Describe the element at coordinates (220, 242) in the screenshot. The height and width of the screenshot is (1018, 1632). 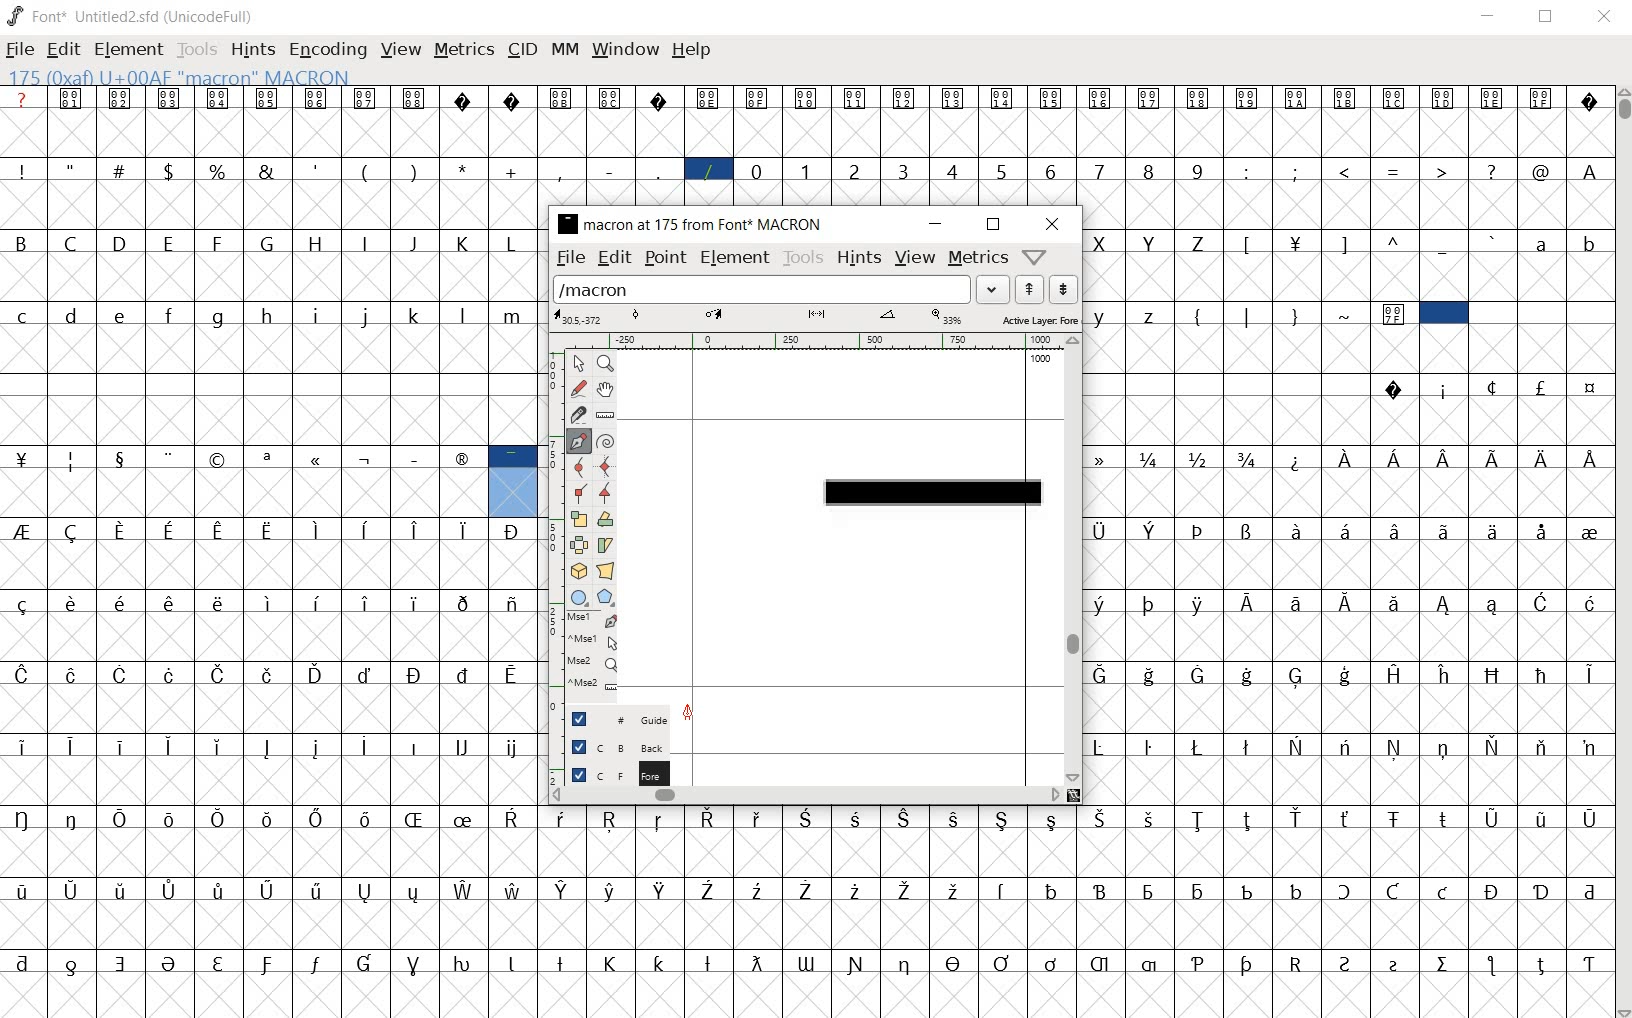
I see `F` at that location.